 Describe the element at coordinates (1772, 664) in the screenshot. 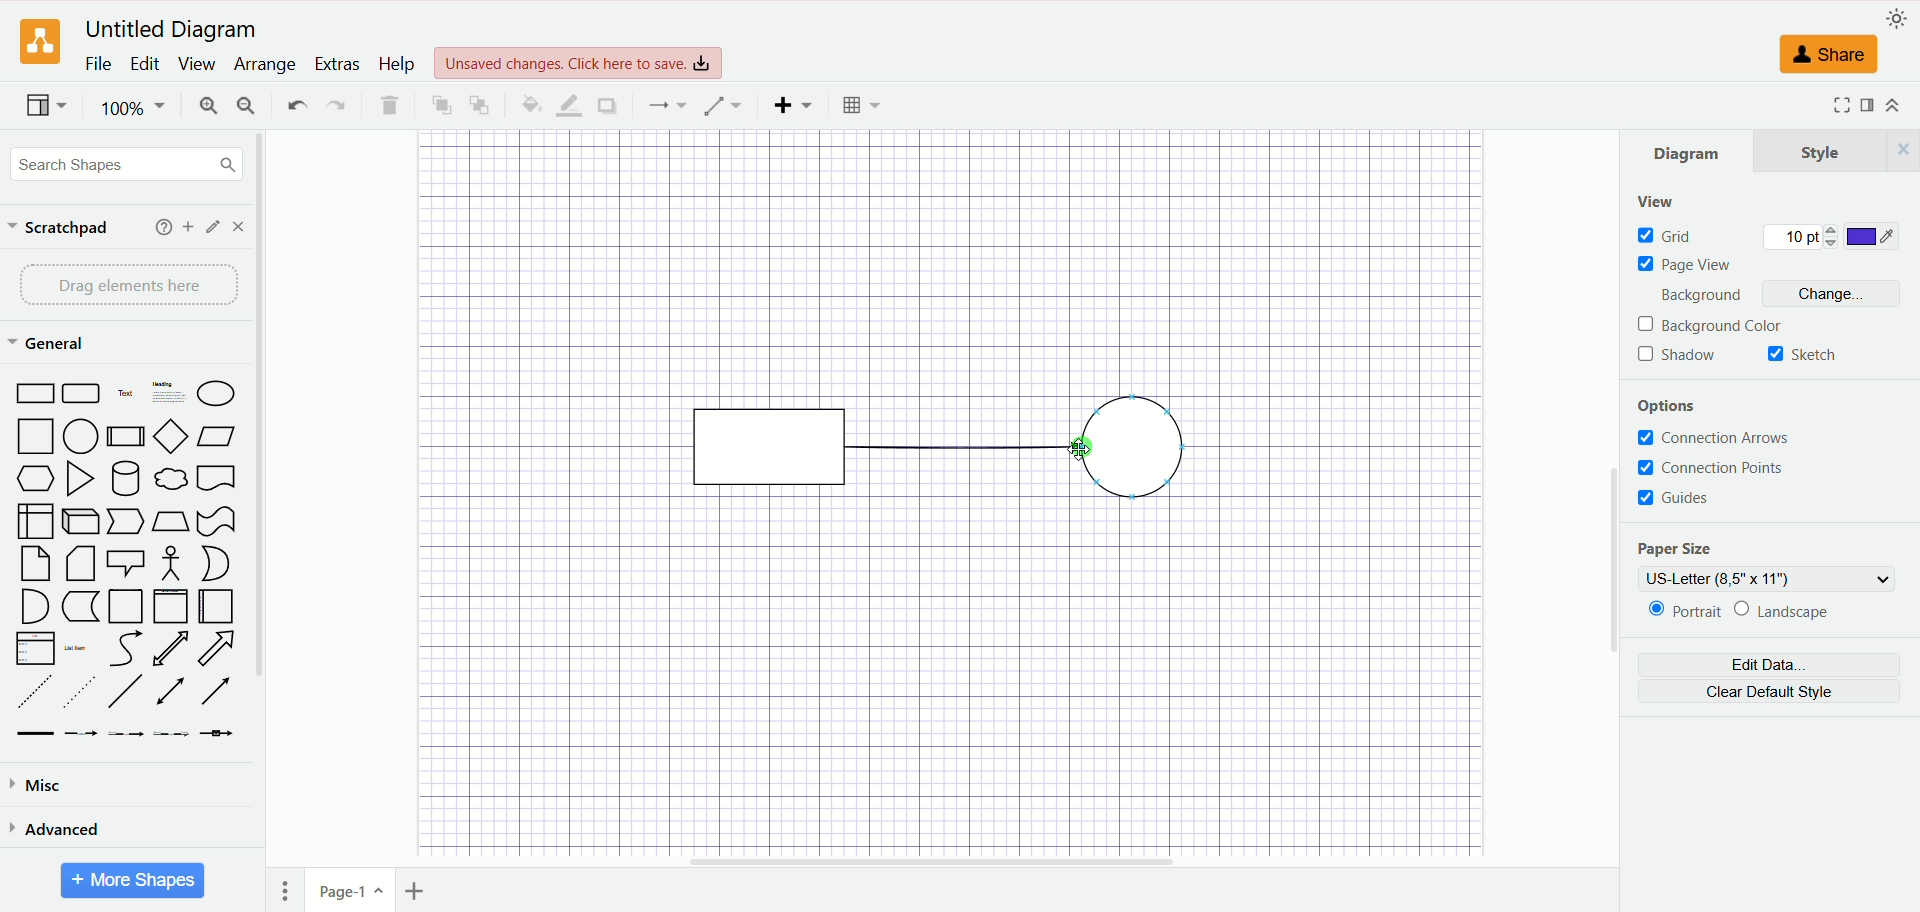

I see `edit data` at that location.